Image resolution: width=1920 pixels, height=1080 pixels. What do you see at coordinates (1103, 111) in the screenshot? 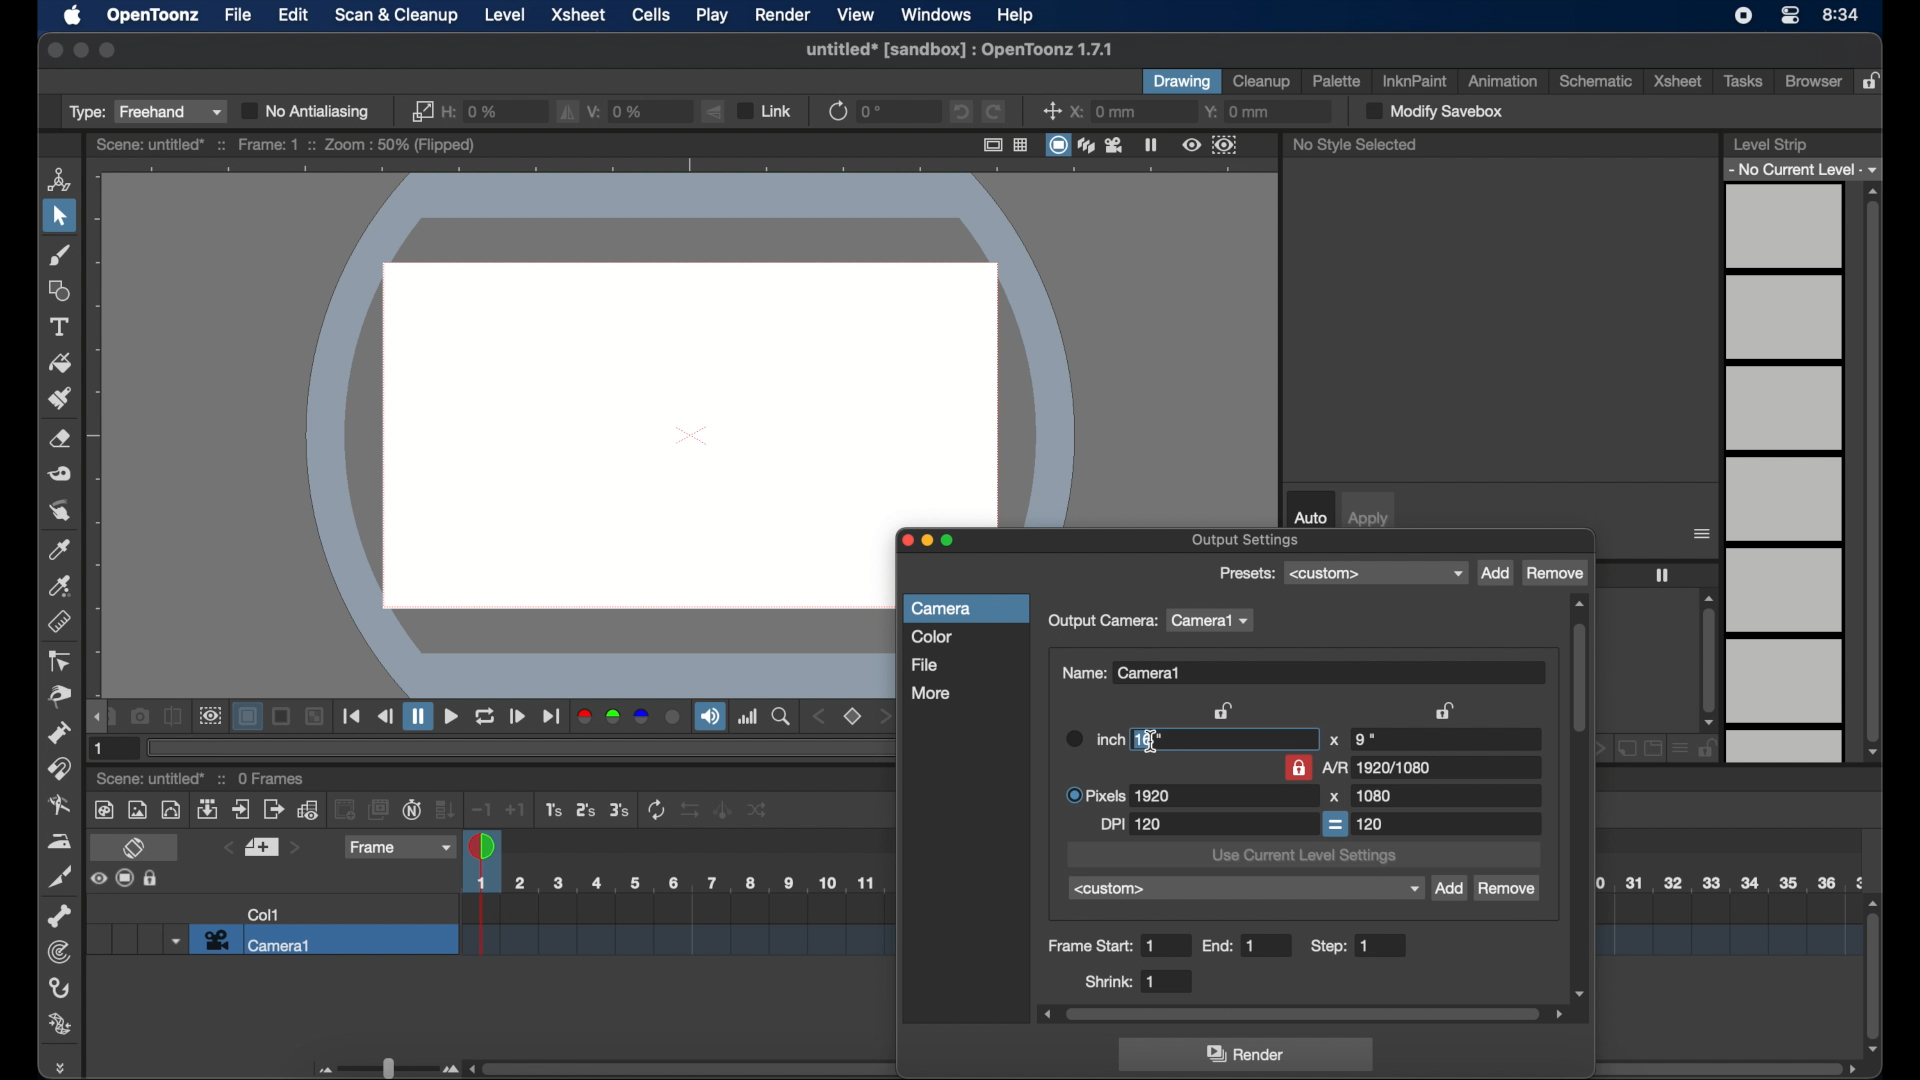
I see `x` at bounding box center [1103, 111].